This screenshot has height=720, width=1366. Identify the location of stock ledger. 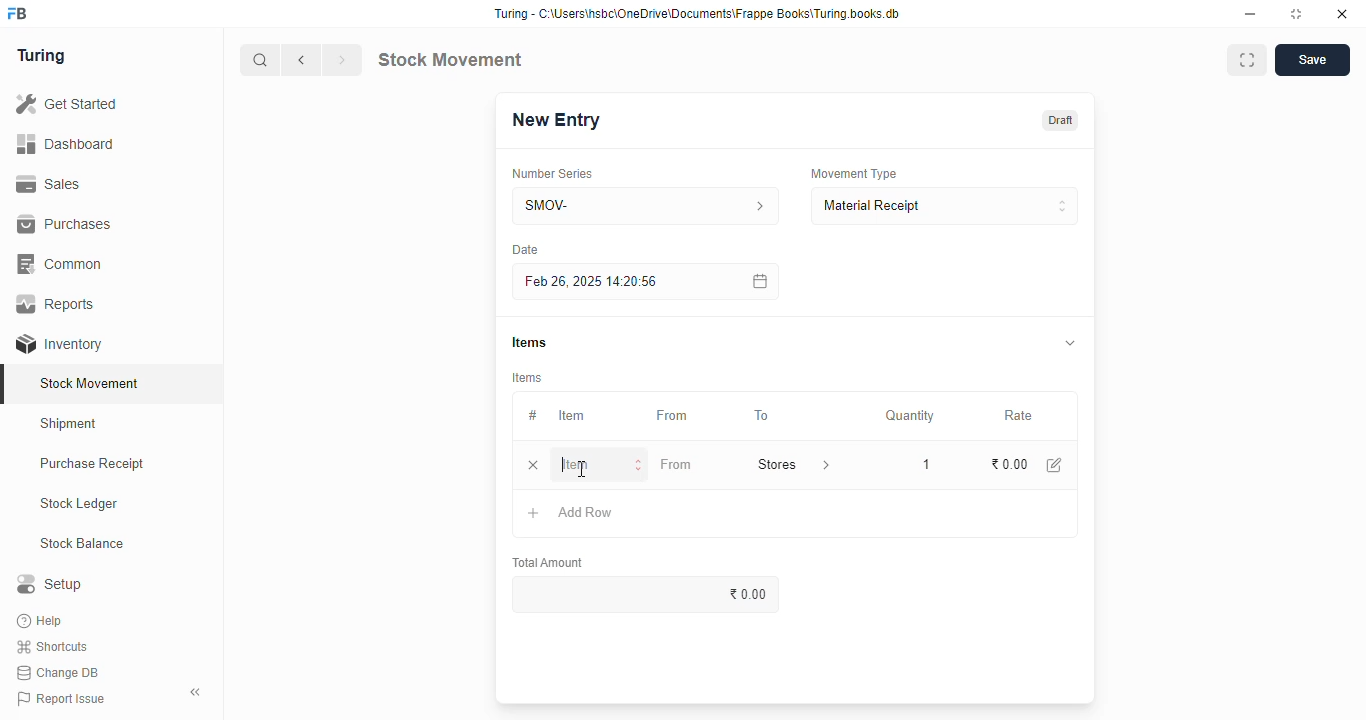
(80, 504).